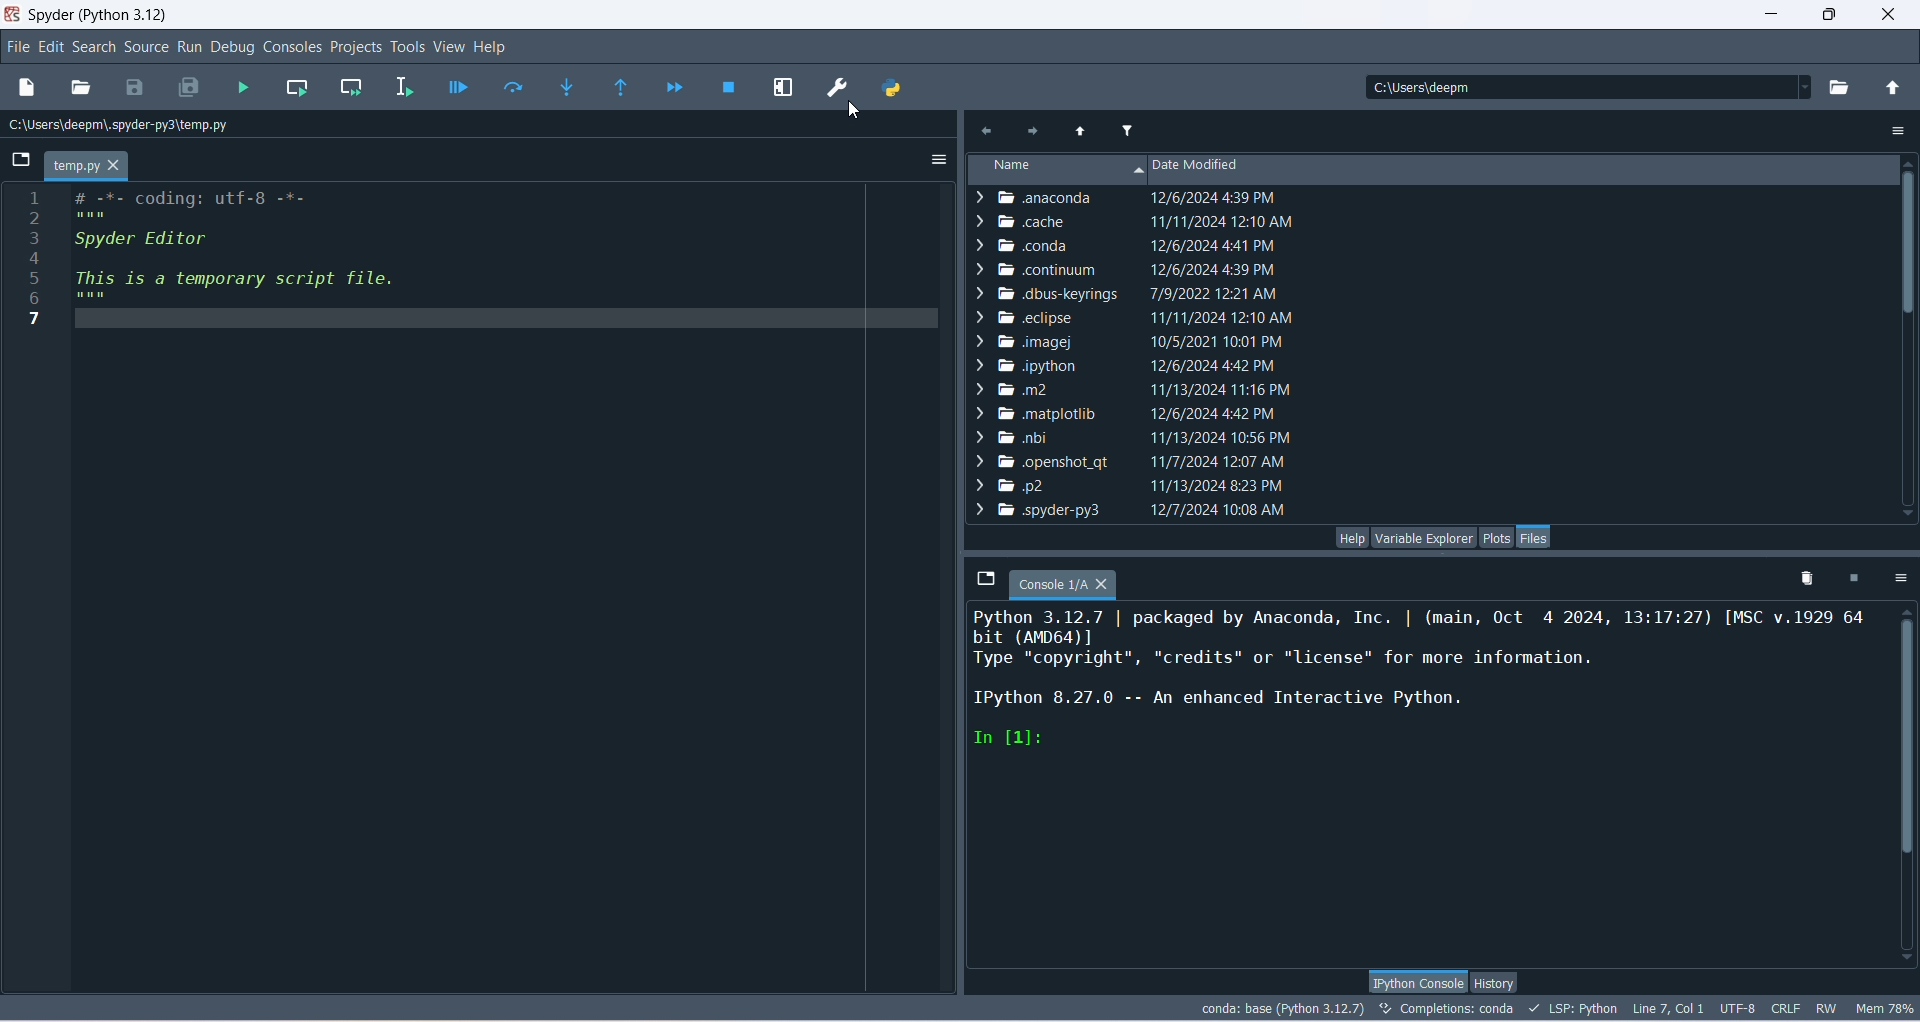 The image size is (1920, 1022). What do you see at coordinates (1136, 221) in the screenshot?
I see `folder details` at bounding box center [1136, 221].